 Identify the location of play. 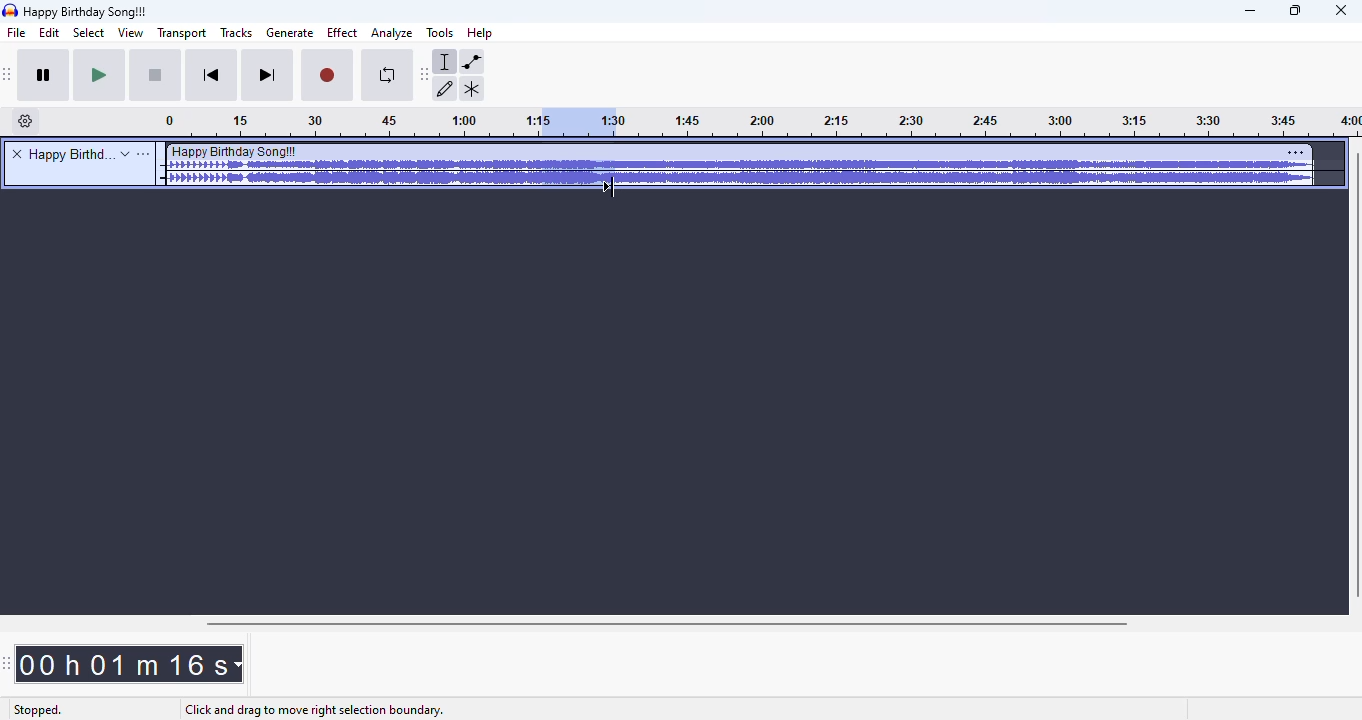
(100, 76).